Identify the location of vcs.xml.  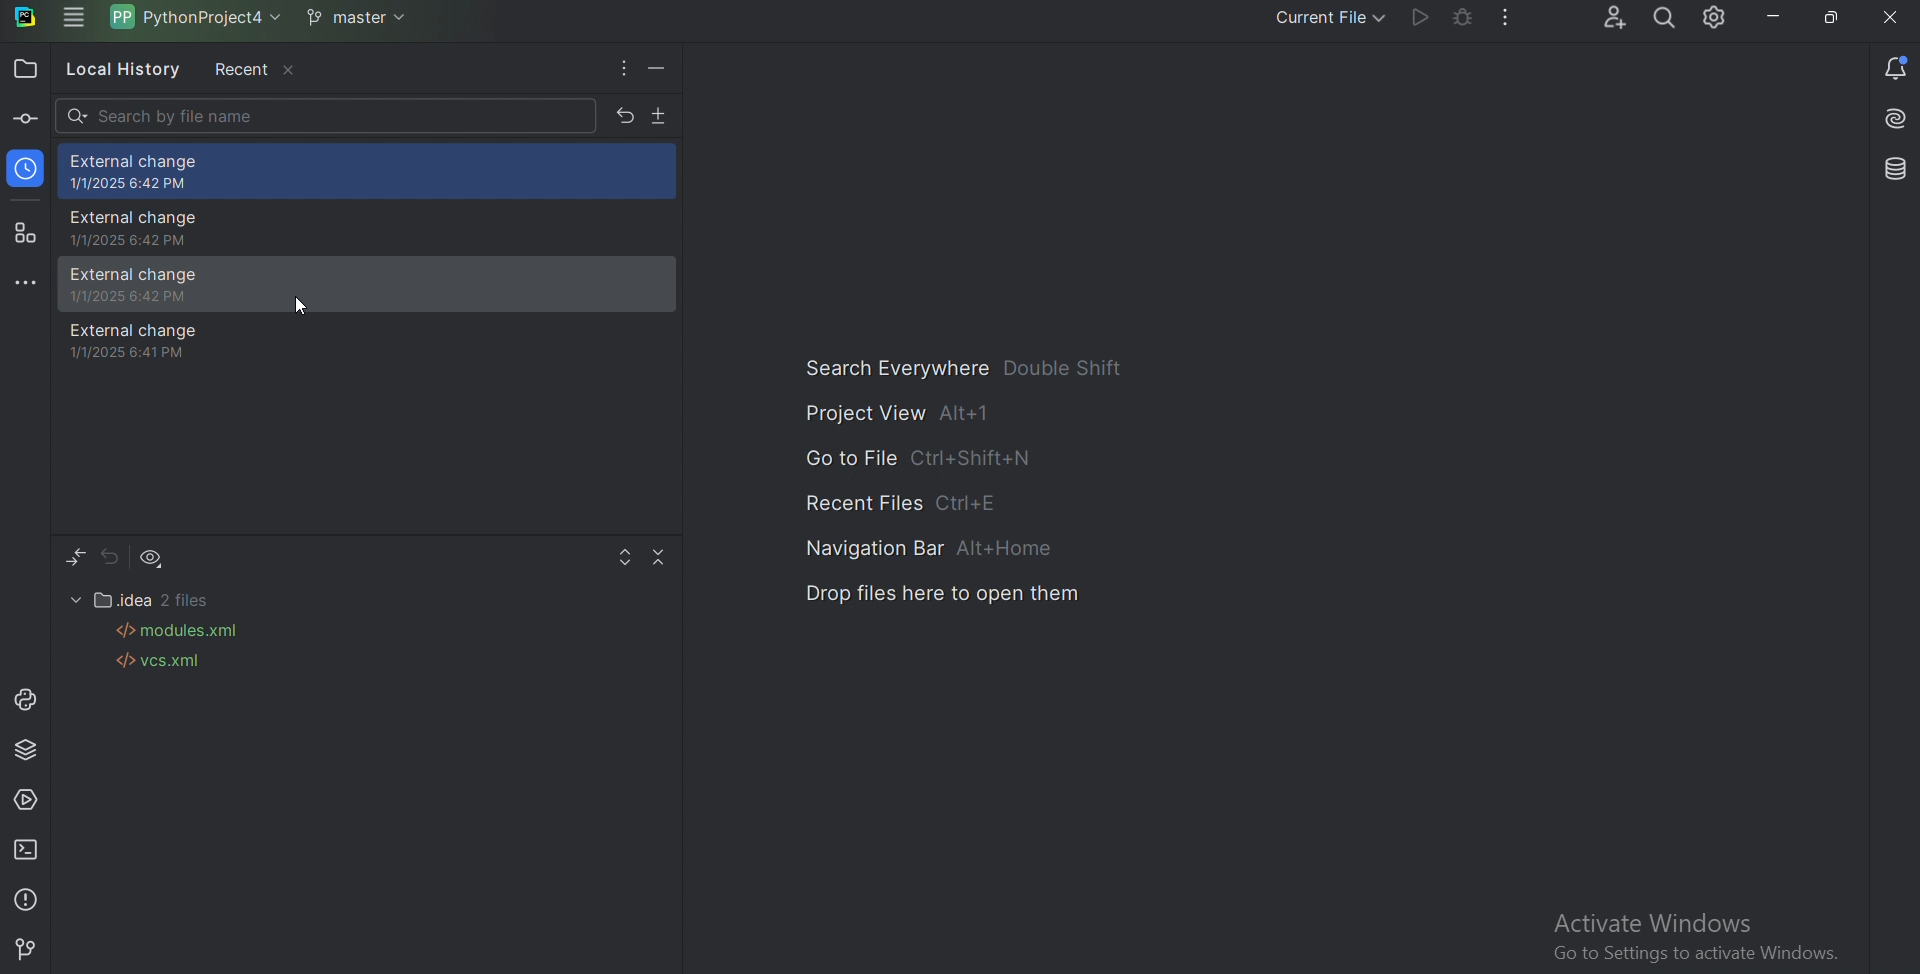
(157, 663).